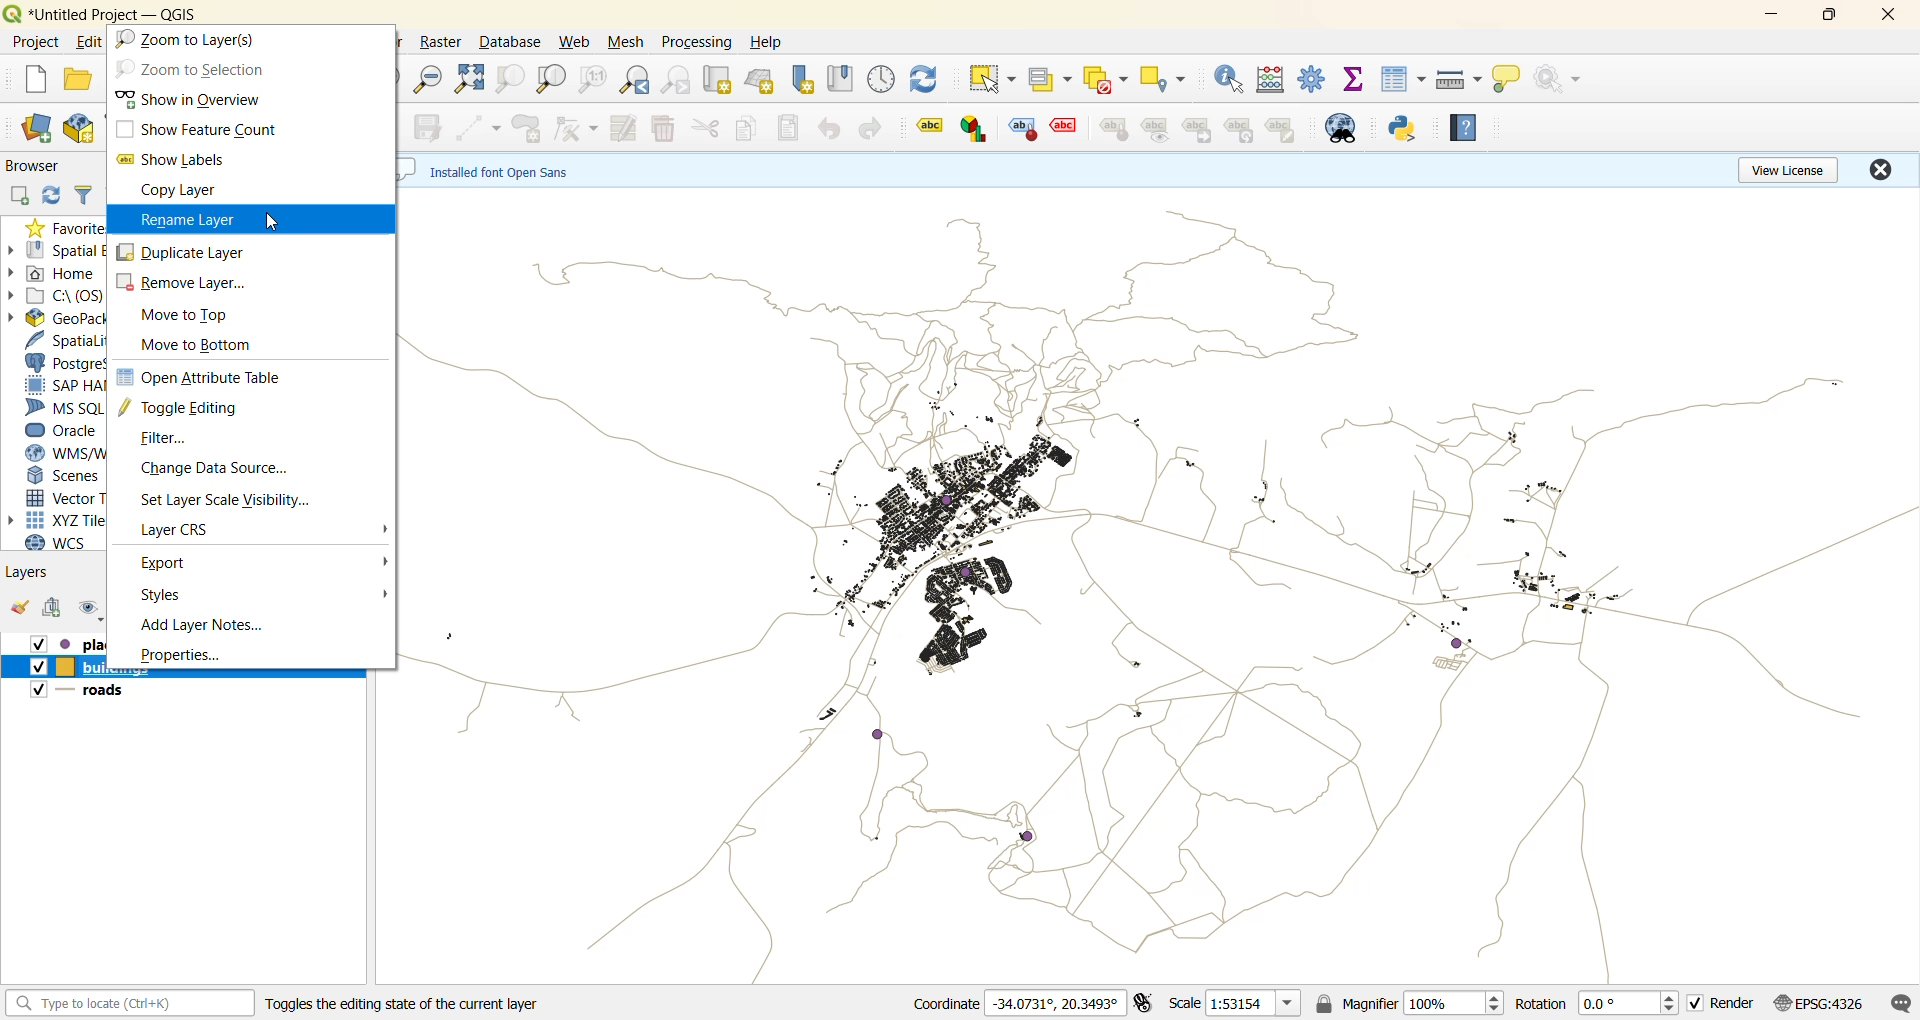 The width and height of the screenshot is (1920, 1020). What do you see at coordinates (445, 41) in the screenshot?
I see `raster` at bounding box center [445, 41].